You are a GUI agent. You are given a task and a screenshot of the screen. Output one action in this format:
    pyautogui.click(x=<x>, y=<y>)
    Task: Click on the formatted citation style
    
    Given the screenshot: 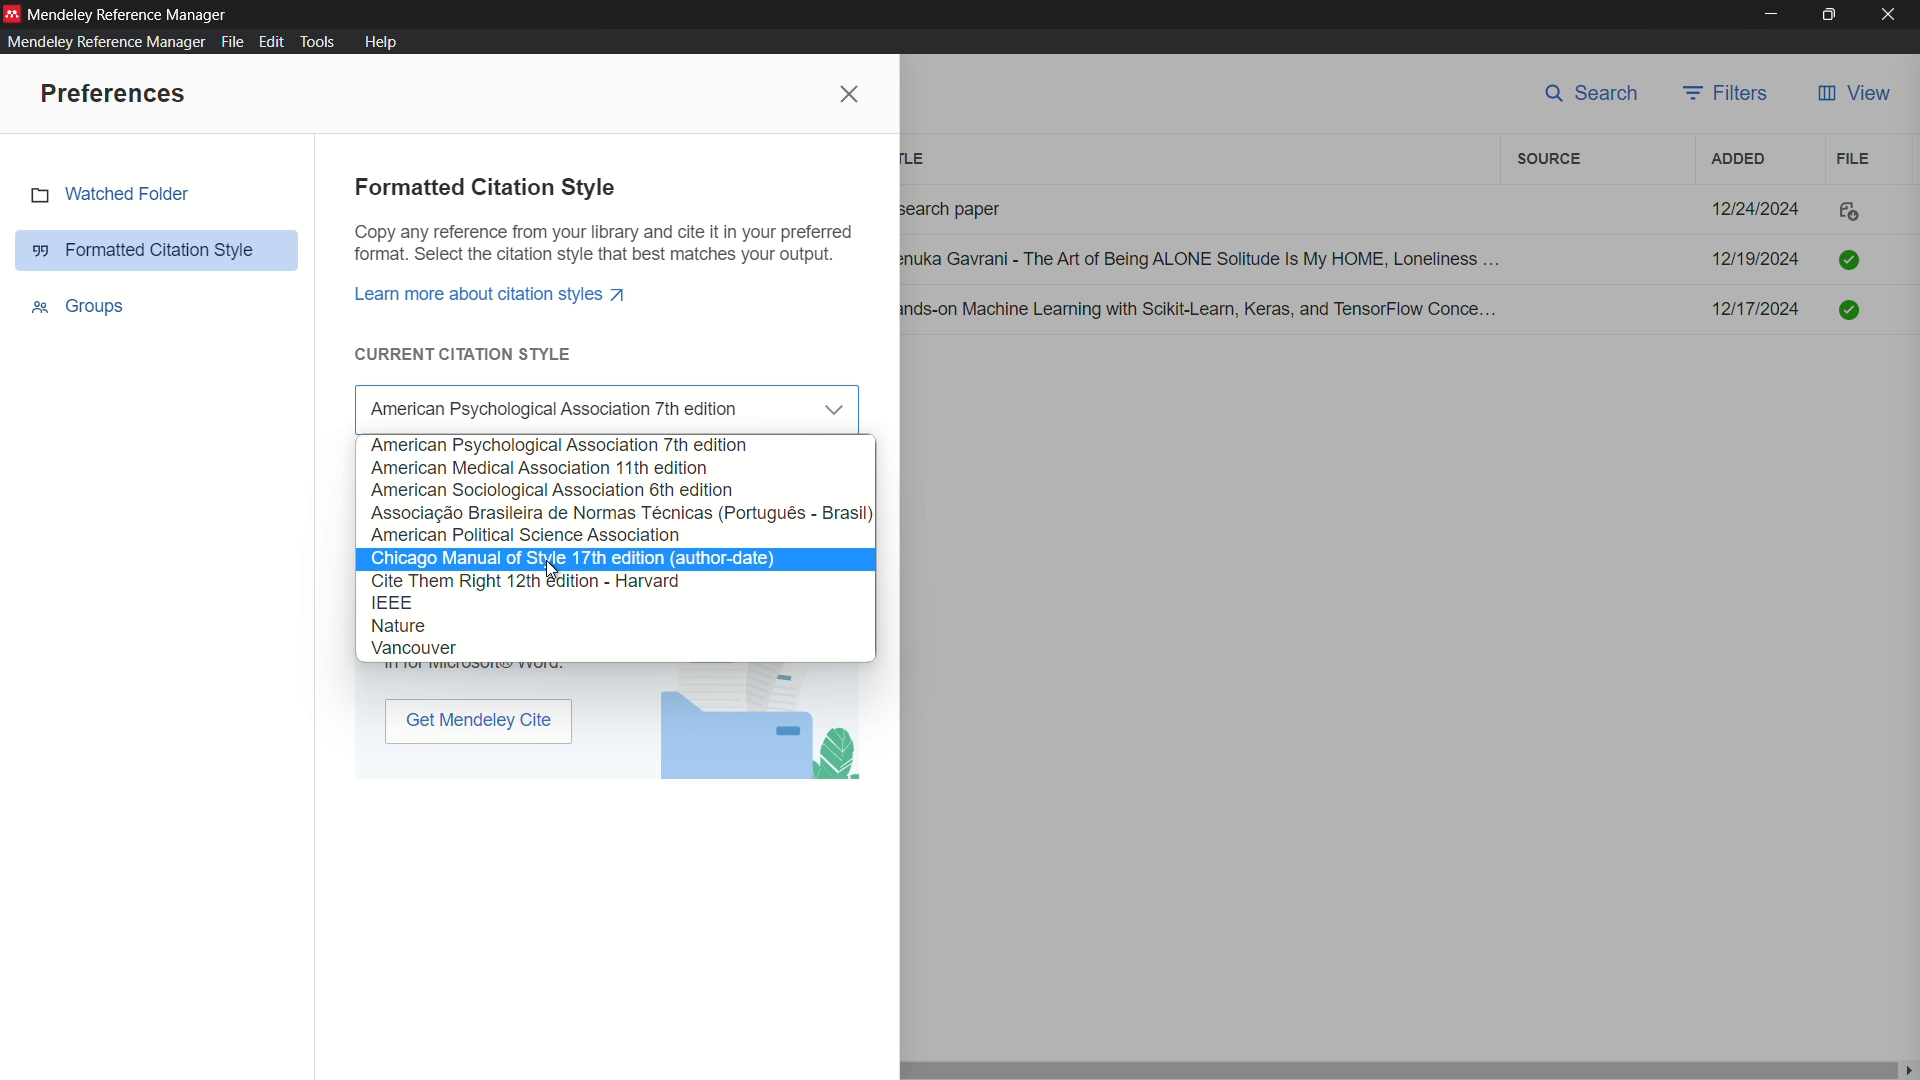 What is the action you would take?
    pyautogui.click(x=488, y=186)
    